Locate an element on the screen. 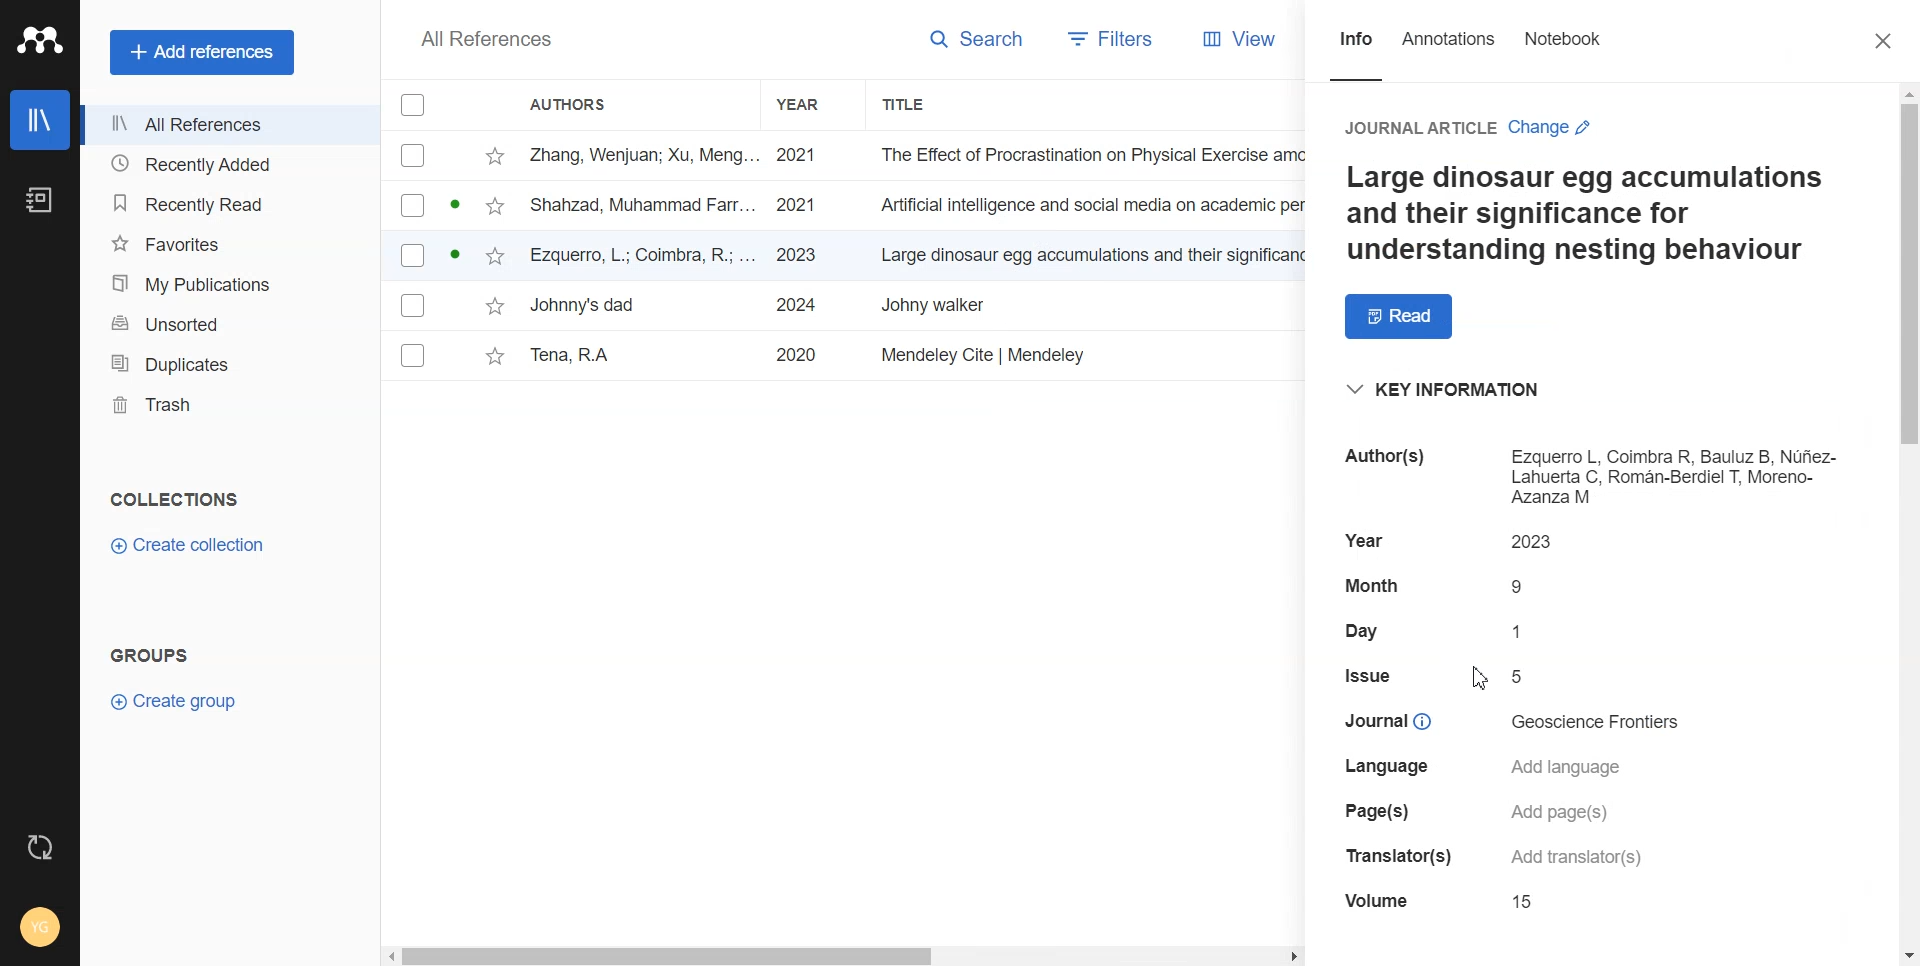 This screenshot has height=966, width=1920. Info is located at coordinates (1353, 42).